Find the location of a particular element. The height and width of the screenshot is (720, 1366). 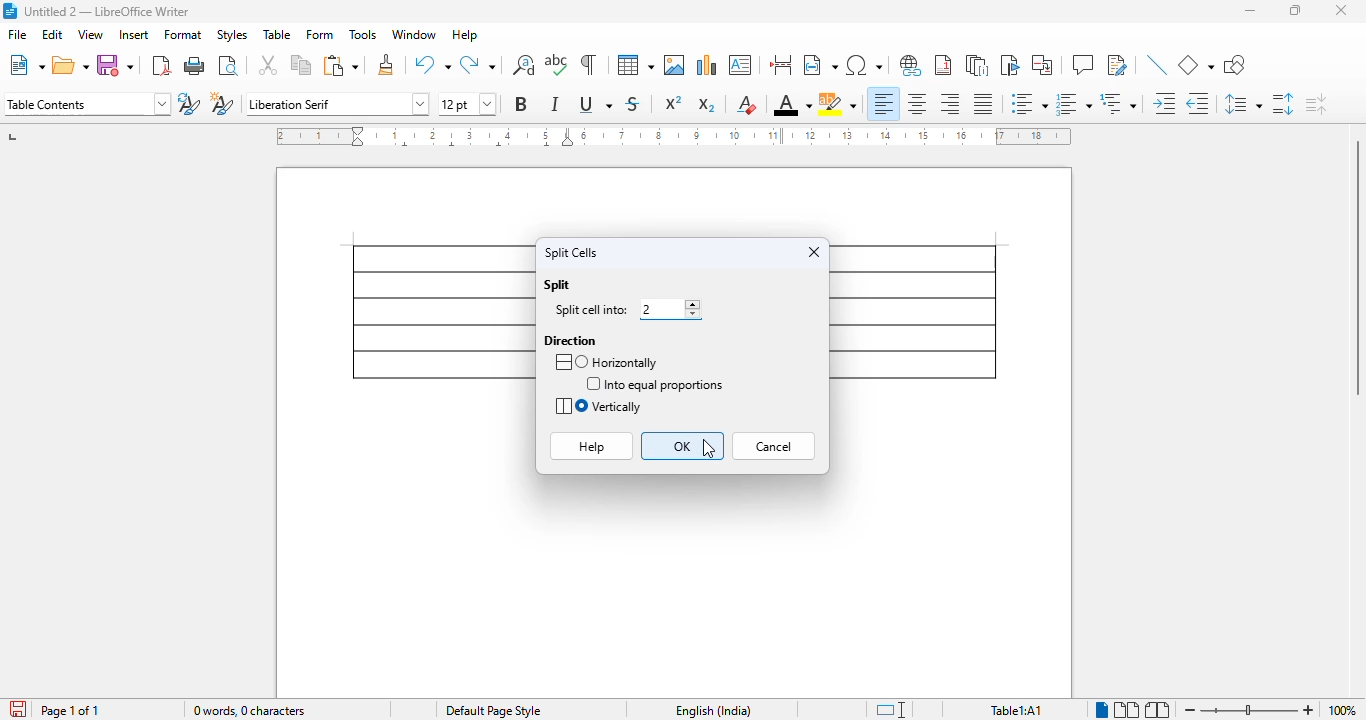

insert image is located at coordinates (674, 65).